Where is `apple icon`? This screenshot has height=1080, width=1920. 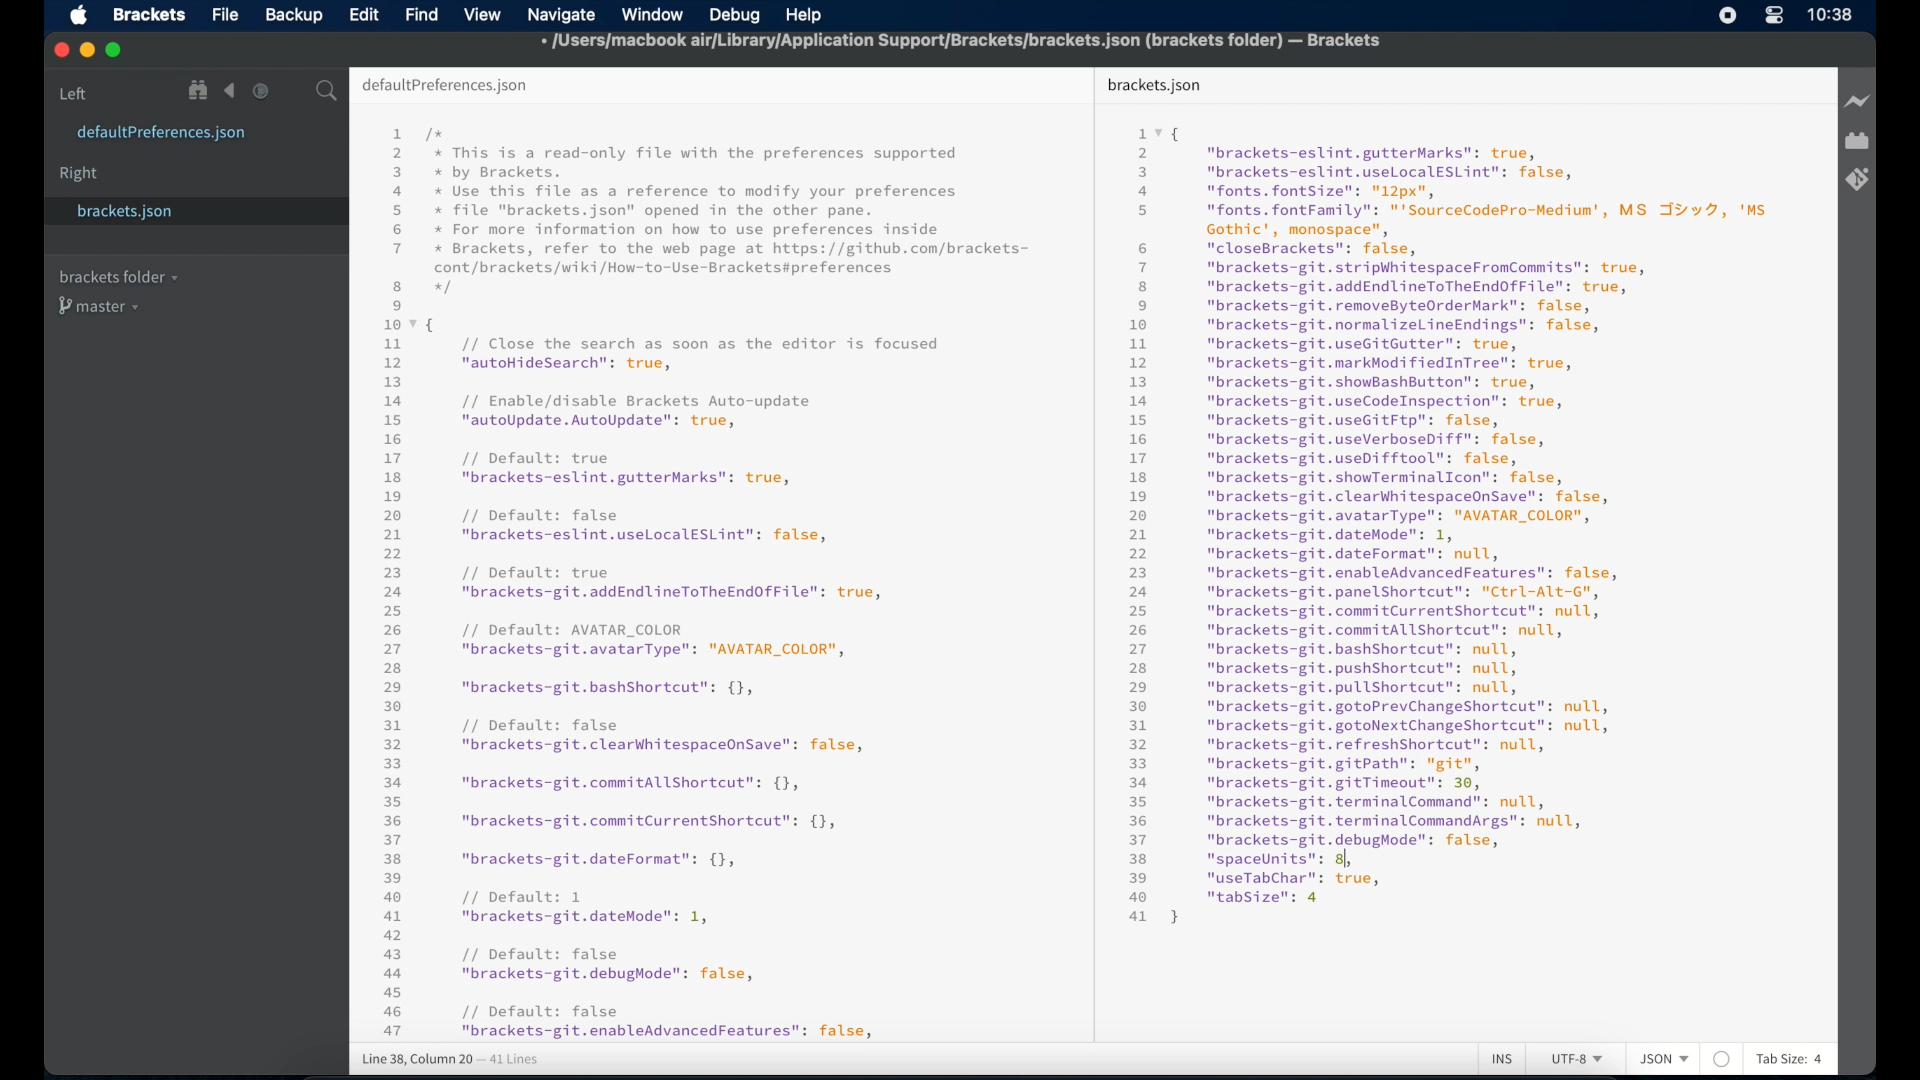 apple icon is located at coordinates (80, 16).